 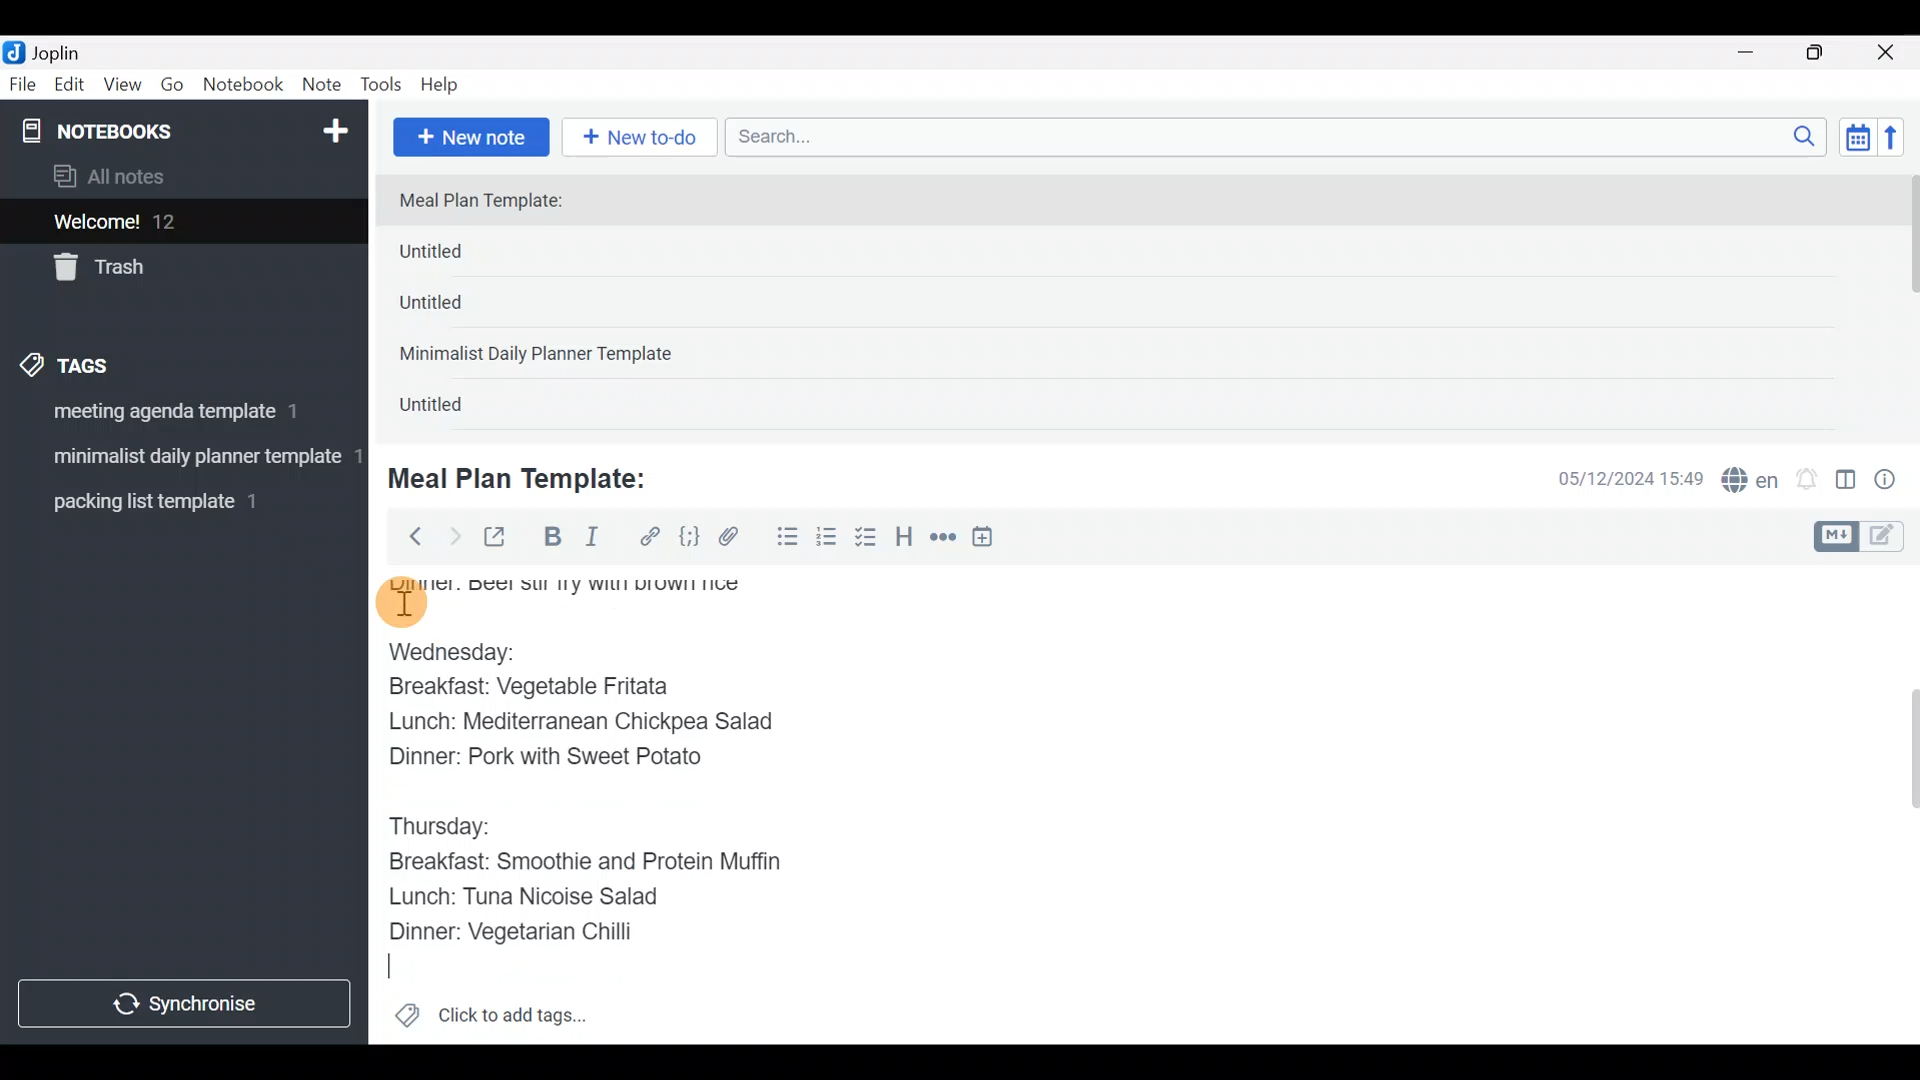 I want to click on Lunch: Mediterranean Chickpea Salad, so click(x=590, y=719).